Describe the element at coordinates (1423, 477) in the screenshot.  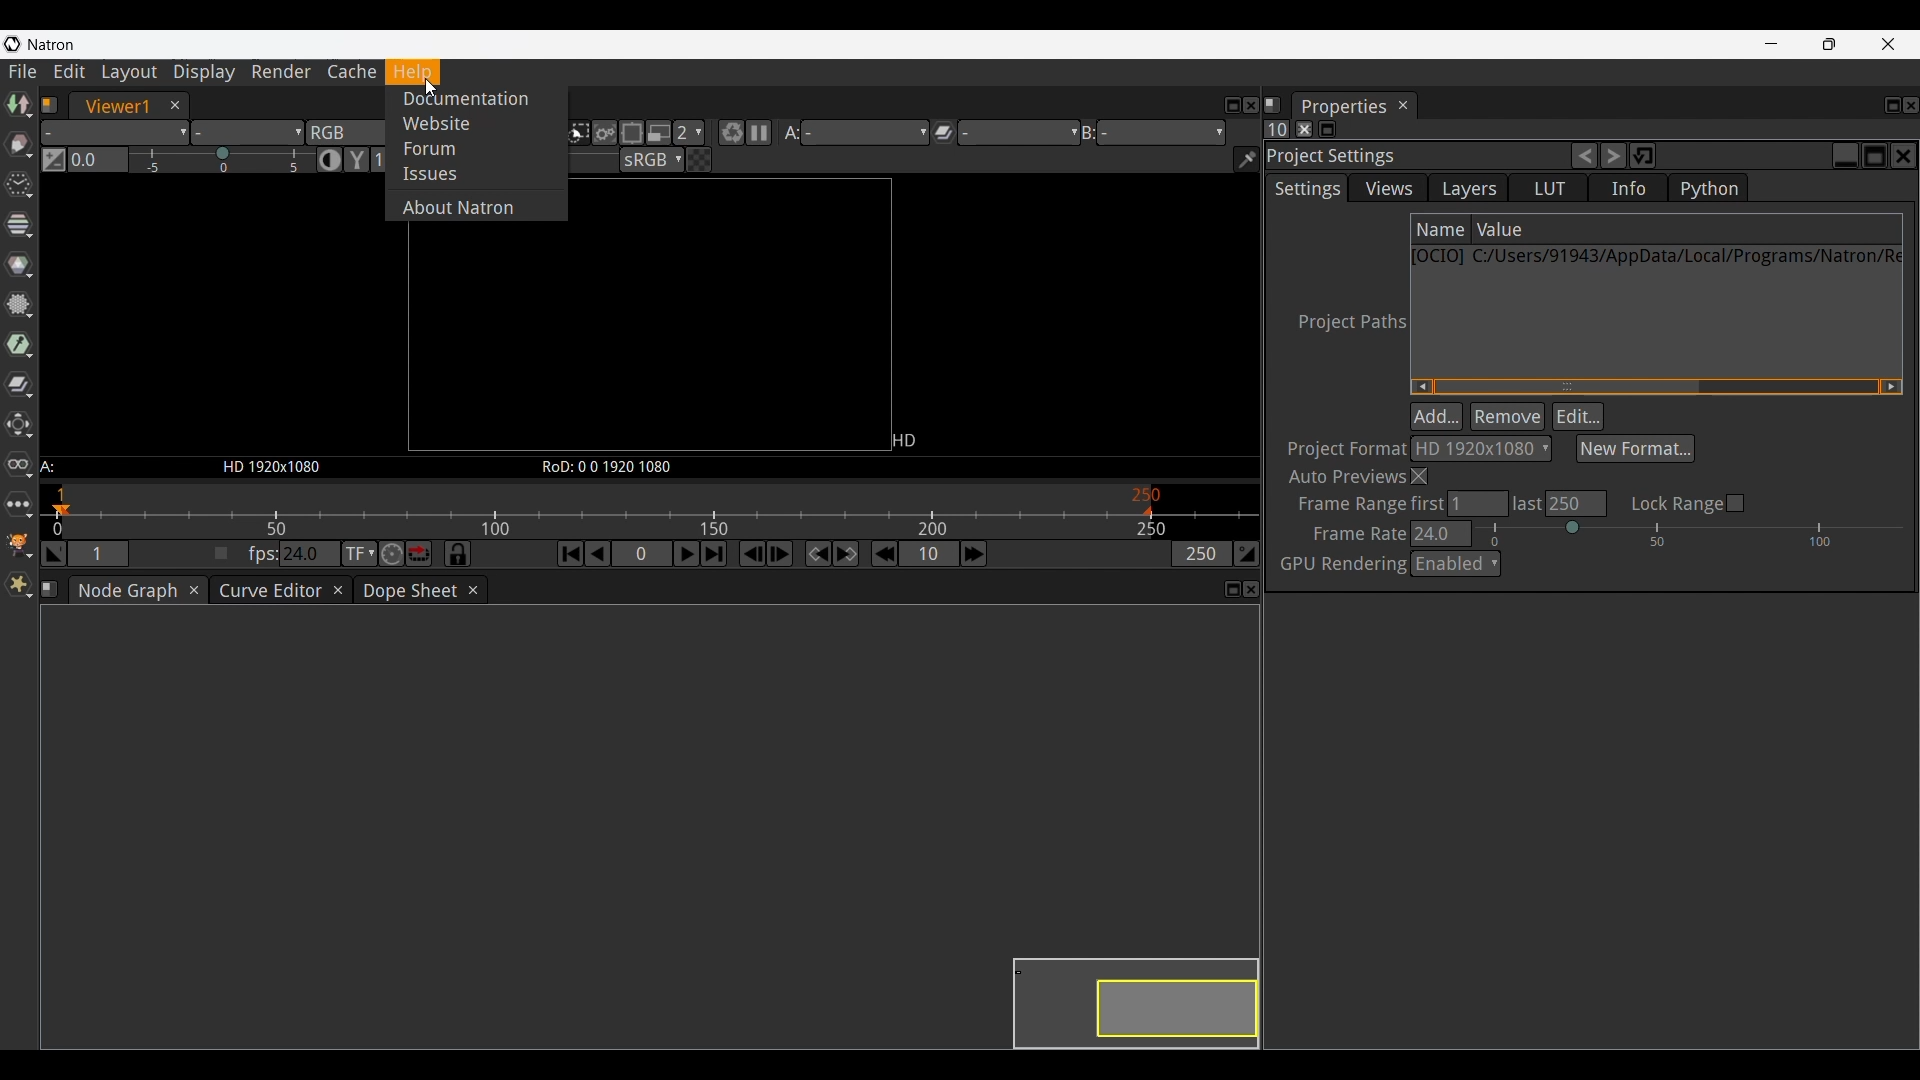
I see `Close` at that location.